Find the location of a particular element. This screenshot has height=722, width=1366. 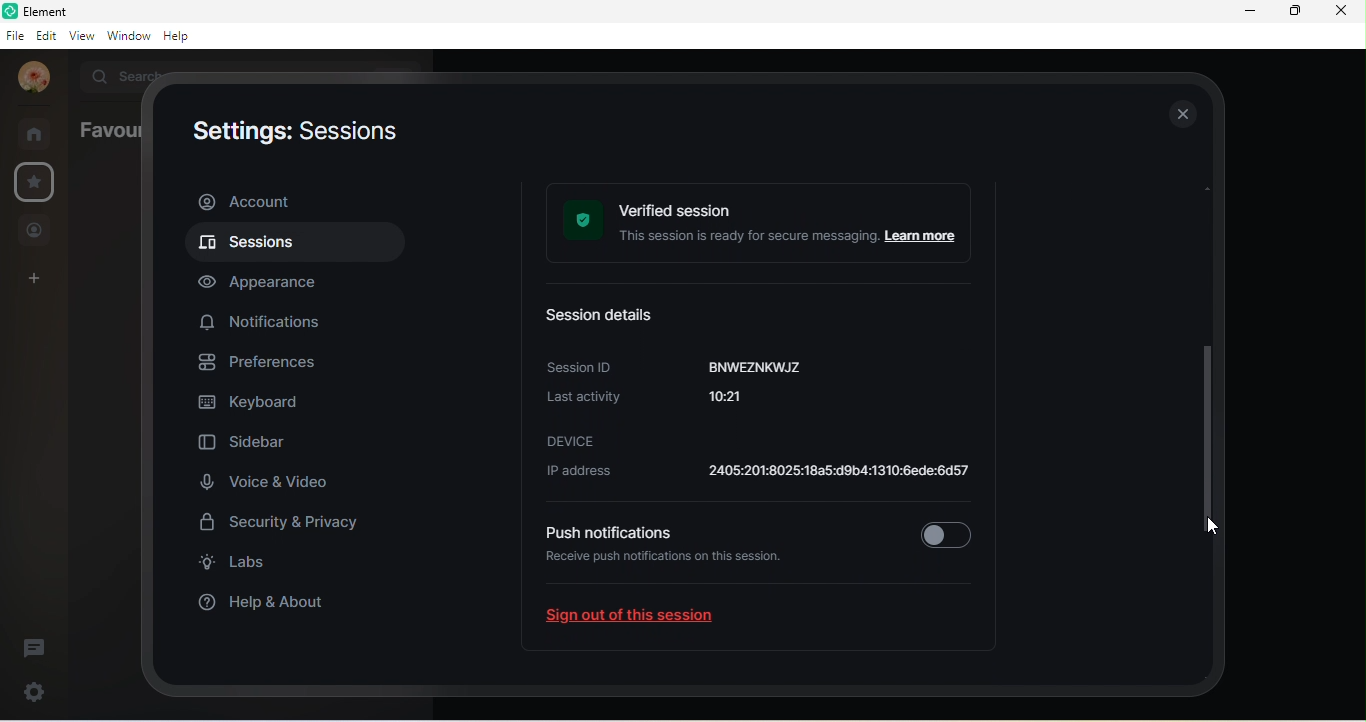

keyboard is located at coordinates (255, 405).